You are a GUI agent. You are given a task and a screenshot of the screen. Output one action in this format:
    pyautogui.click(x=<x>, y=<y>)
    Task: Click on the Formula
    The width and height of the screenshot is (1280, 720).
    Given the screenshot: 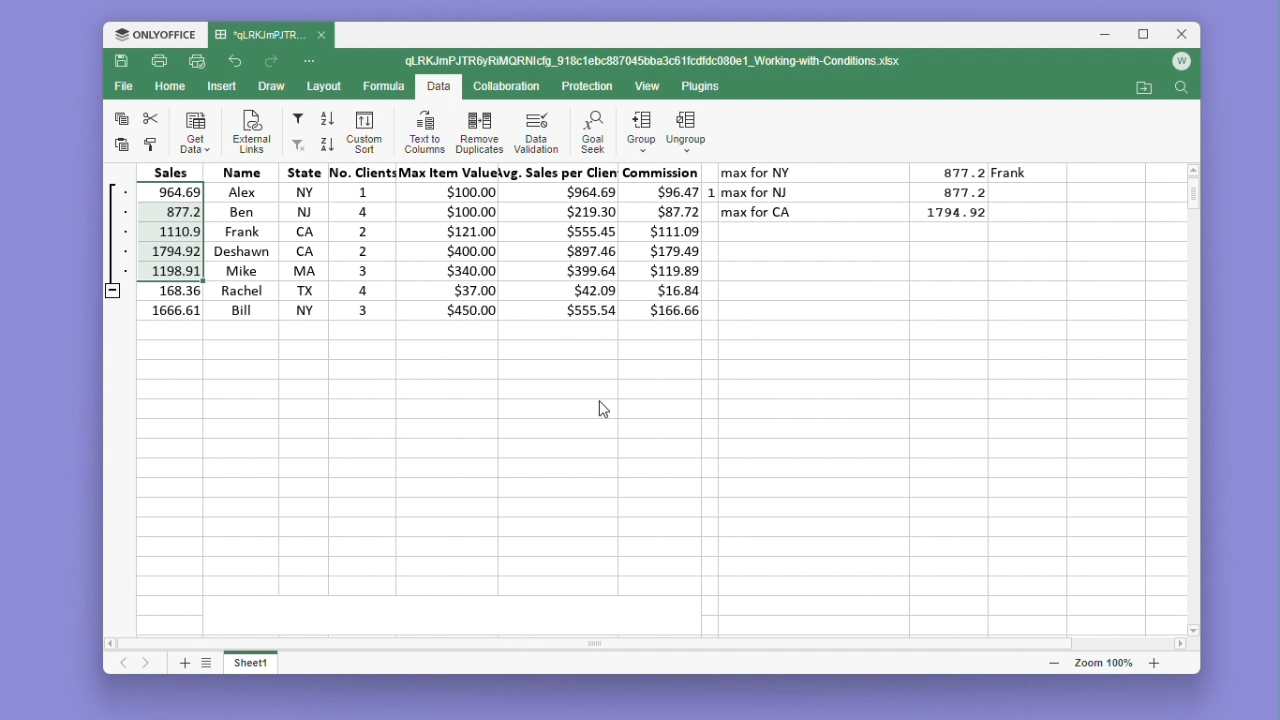 What is the action you would take?
    pyautogui.click(x=385, y=85)
    